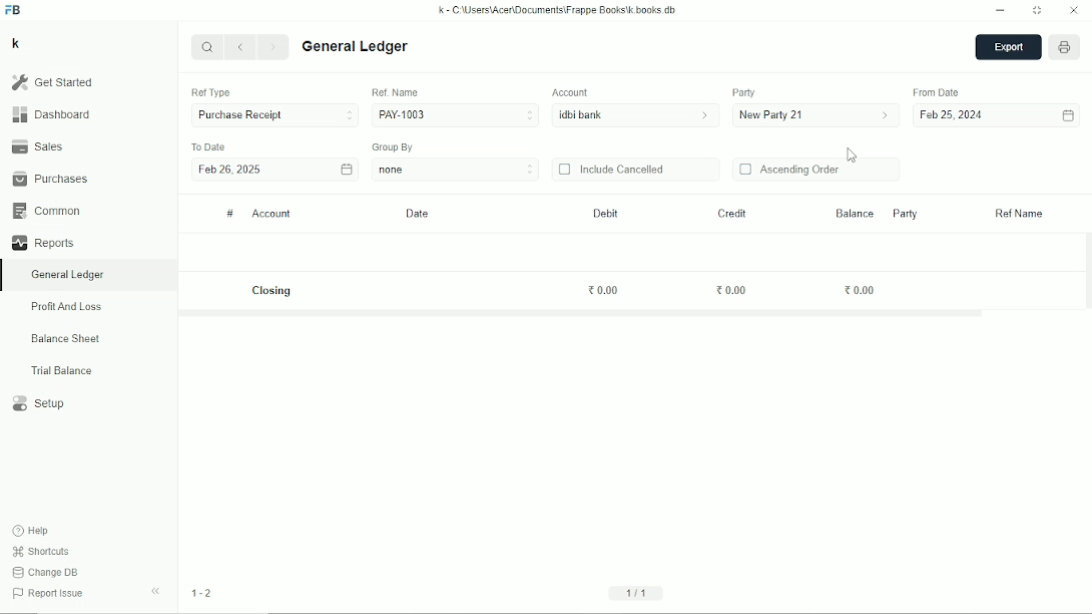 This screenshot has width=1092, height=614. Describe the element at coordinates (42, 243) in the screenshot. I see `Reports` at that location.